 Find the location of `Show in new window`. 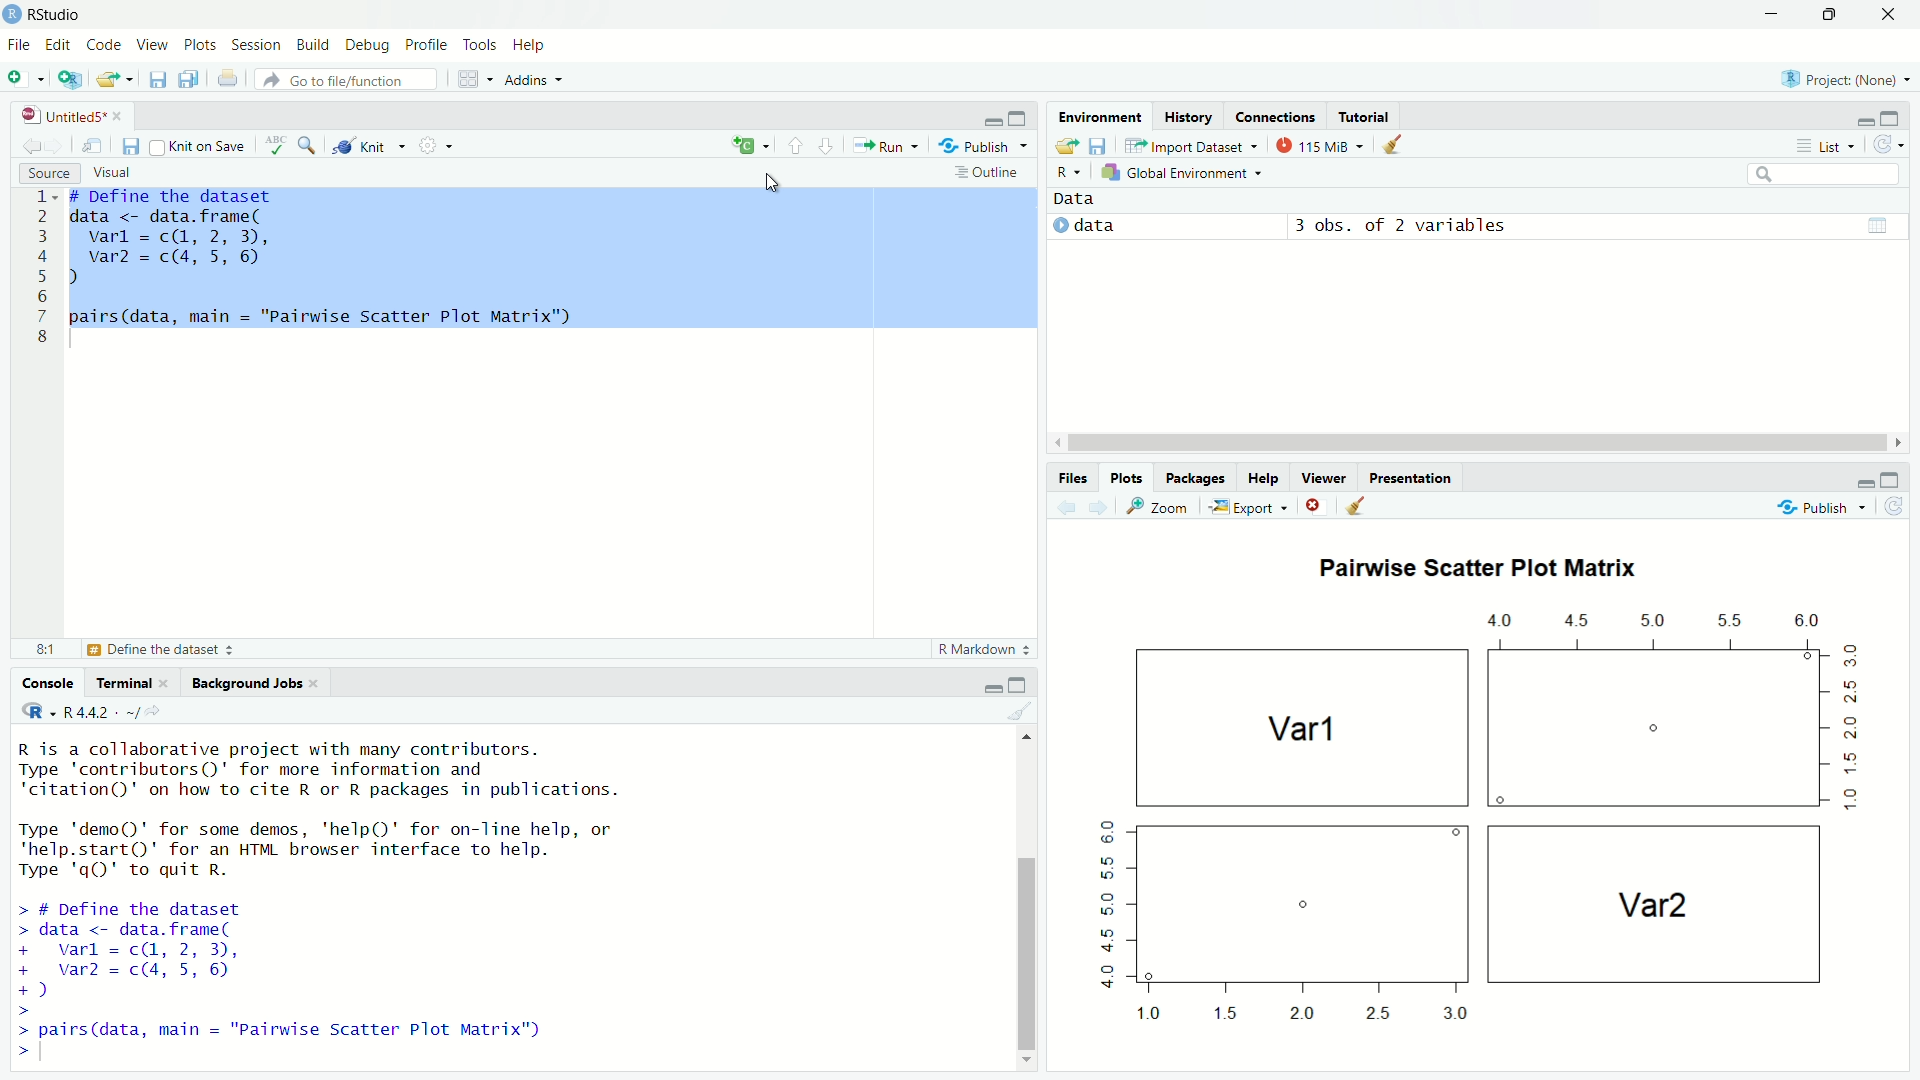

Show in new window is located at coordinates (96, 144).